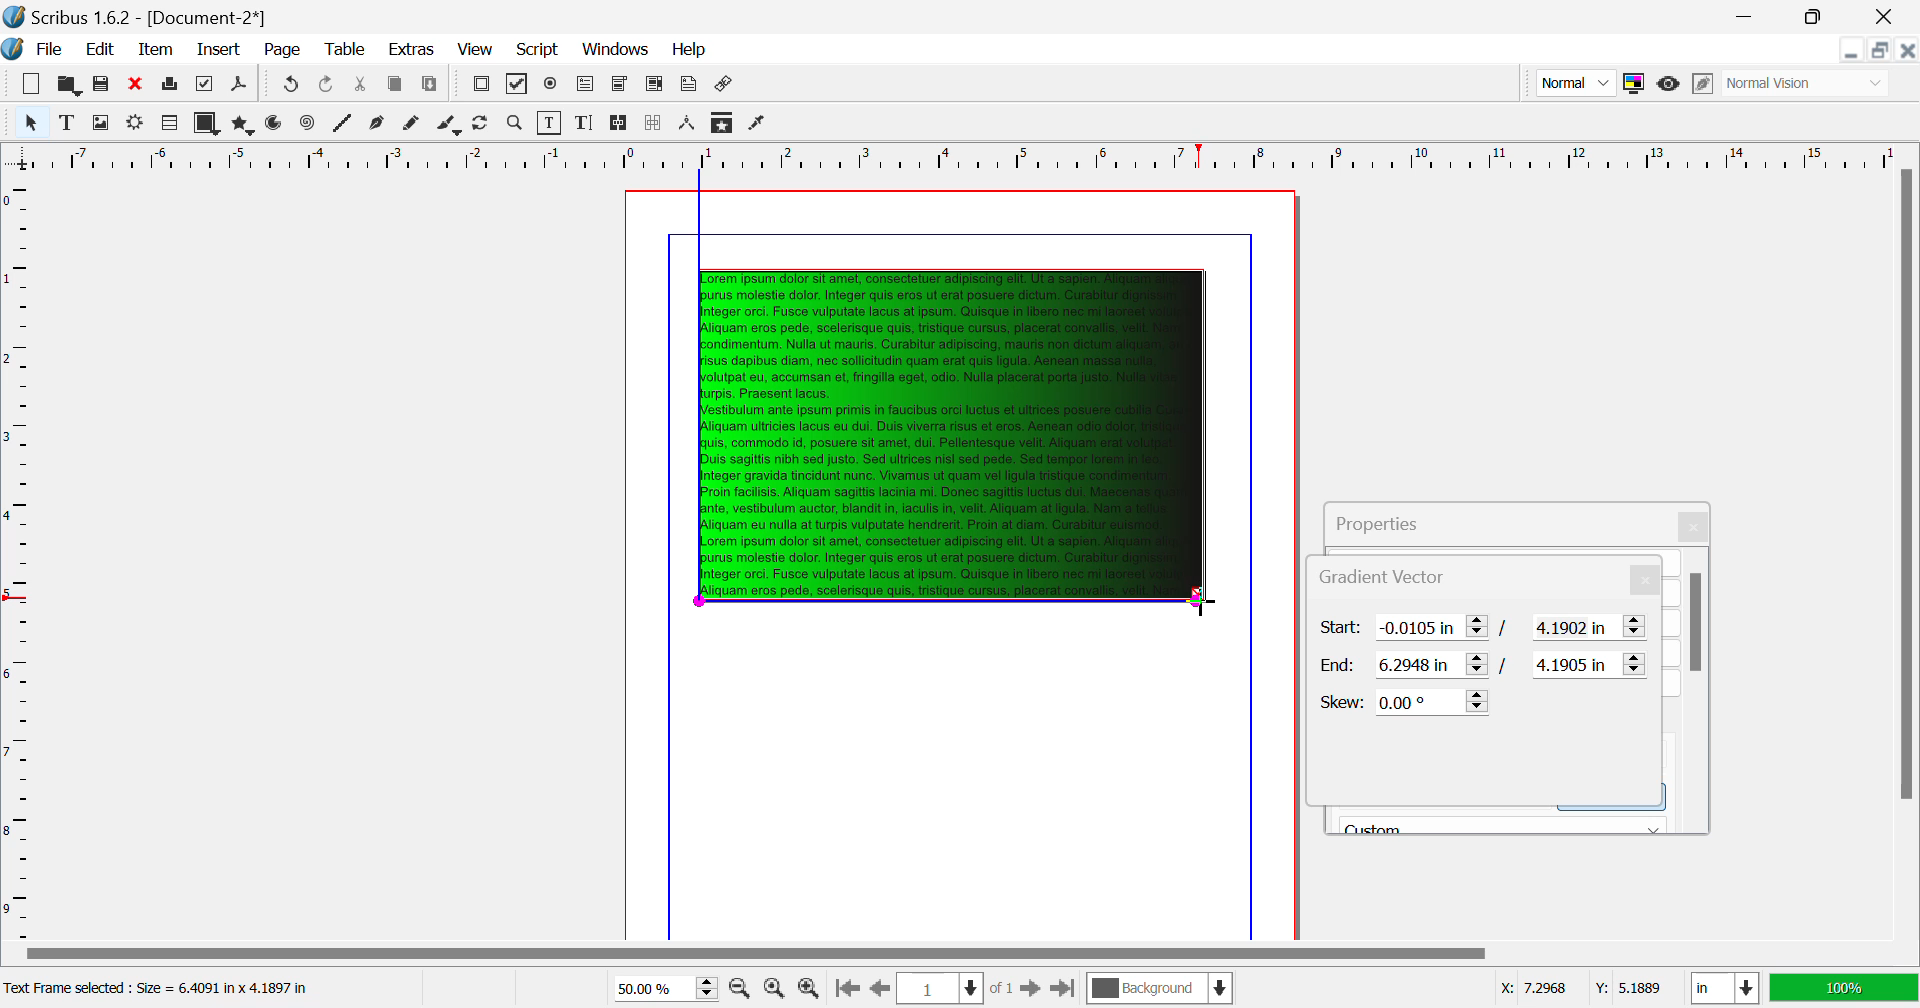 Image resolution: width=1920 pixels, height=1008 pixels. Describe the element at coordinates (96, 50) in the screenshot. I see `Edit` at that location.